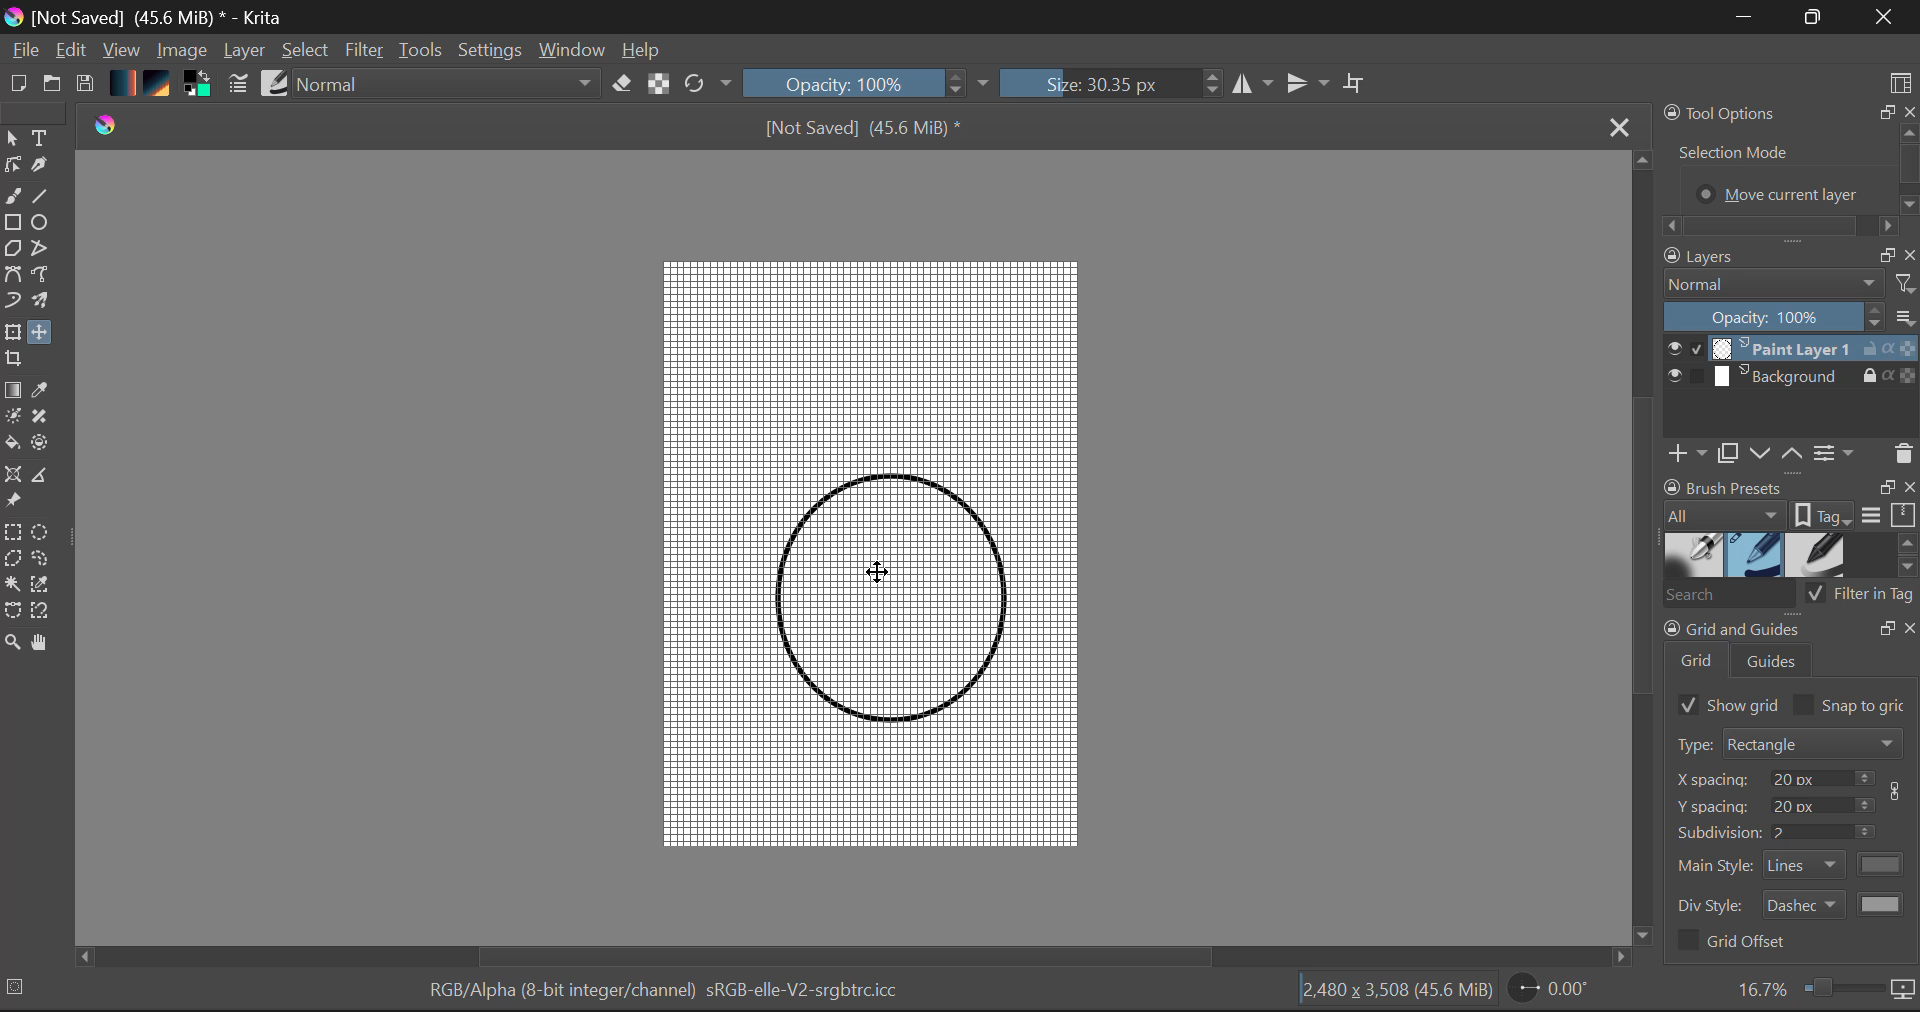 The image size is (1920, 1012). What do you see at coordinates (43, 333) in the screenshot?
I see `Move Layer` at bounding box center [43, 333].